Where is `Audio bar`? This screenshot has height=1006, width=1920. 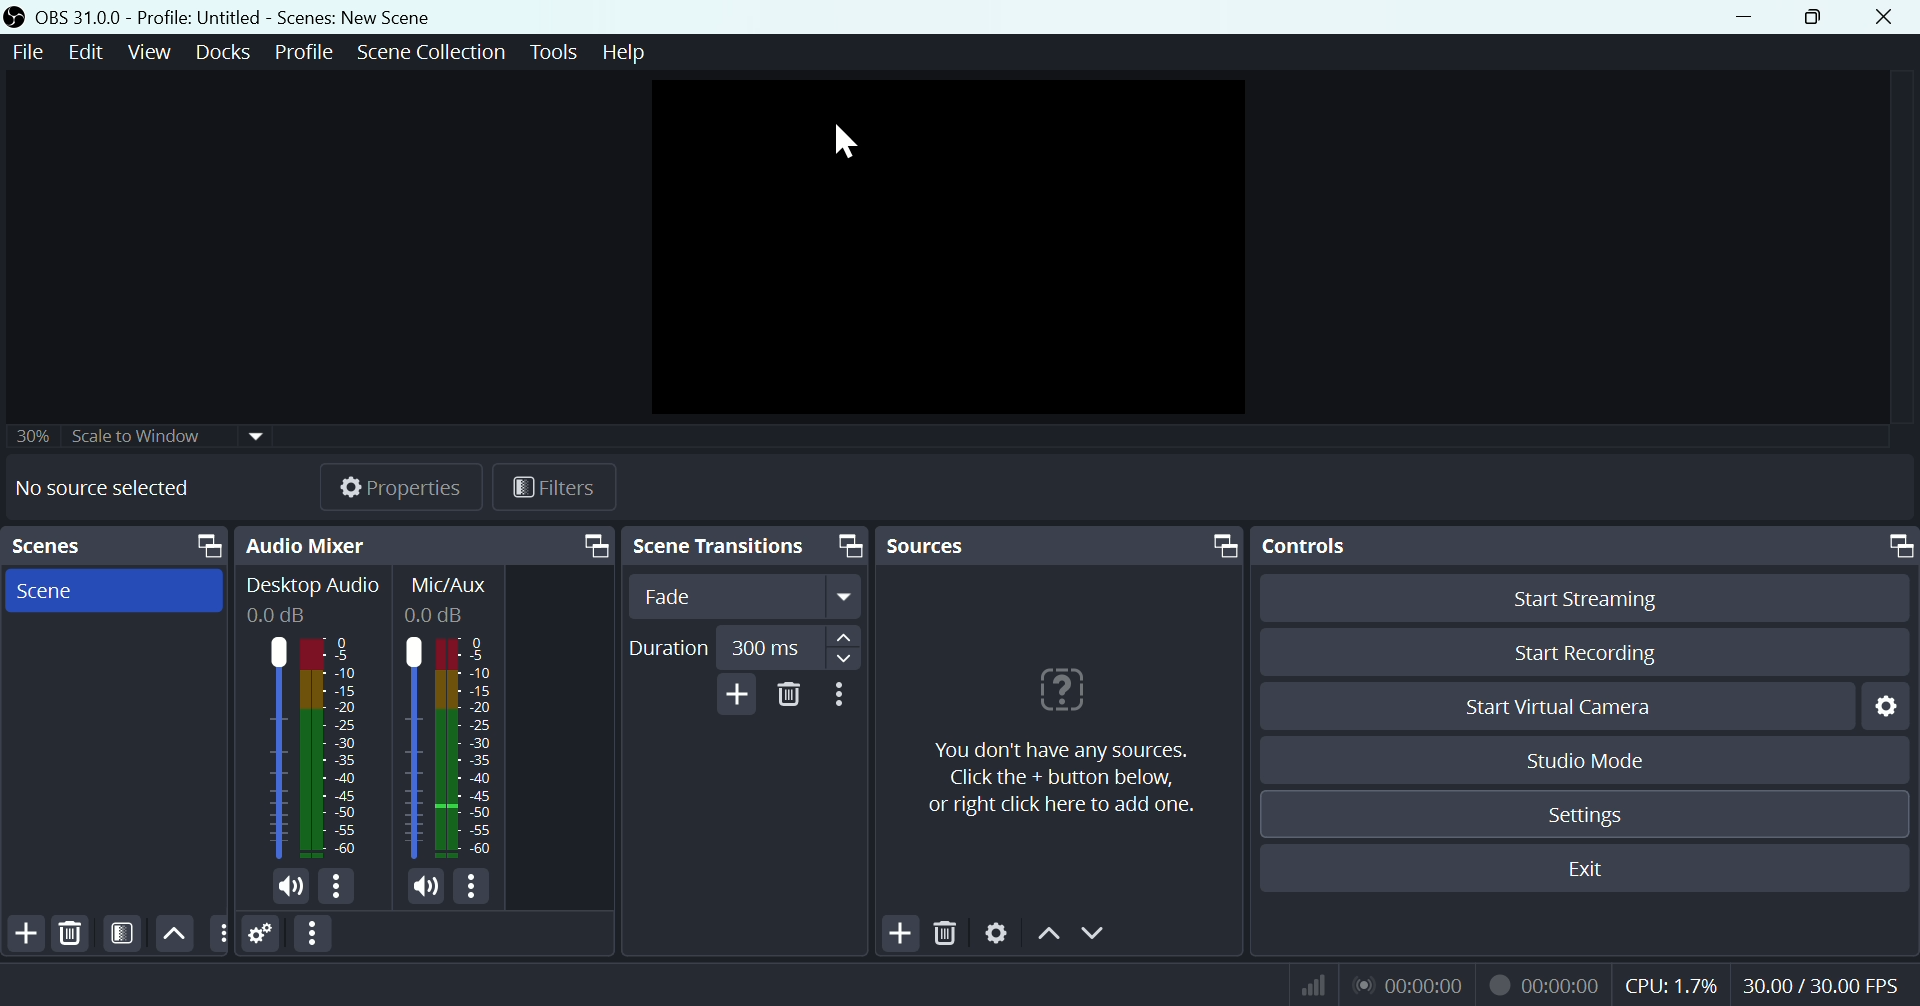
Audio bar is located at coordinates (449, 749).